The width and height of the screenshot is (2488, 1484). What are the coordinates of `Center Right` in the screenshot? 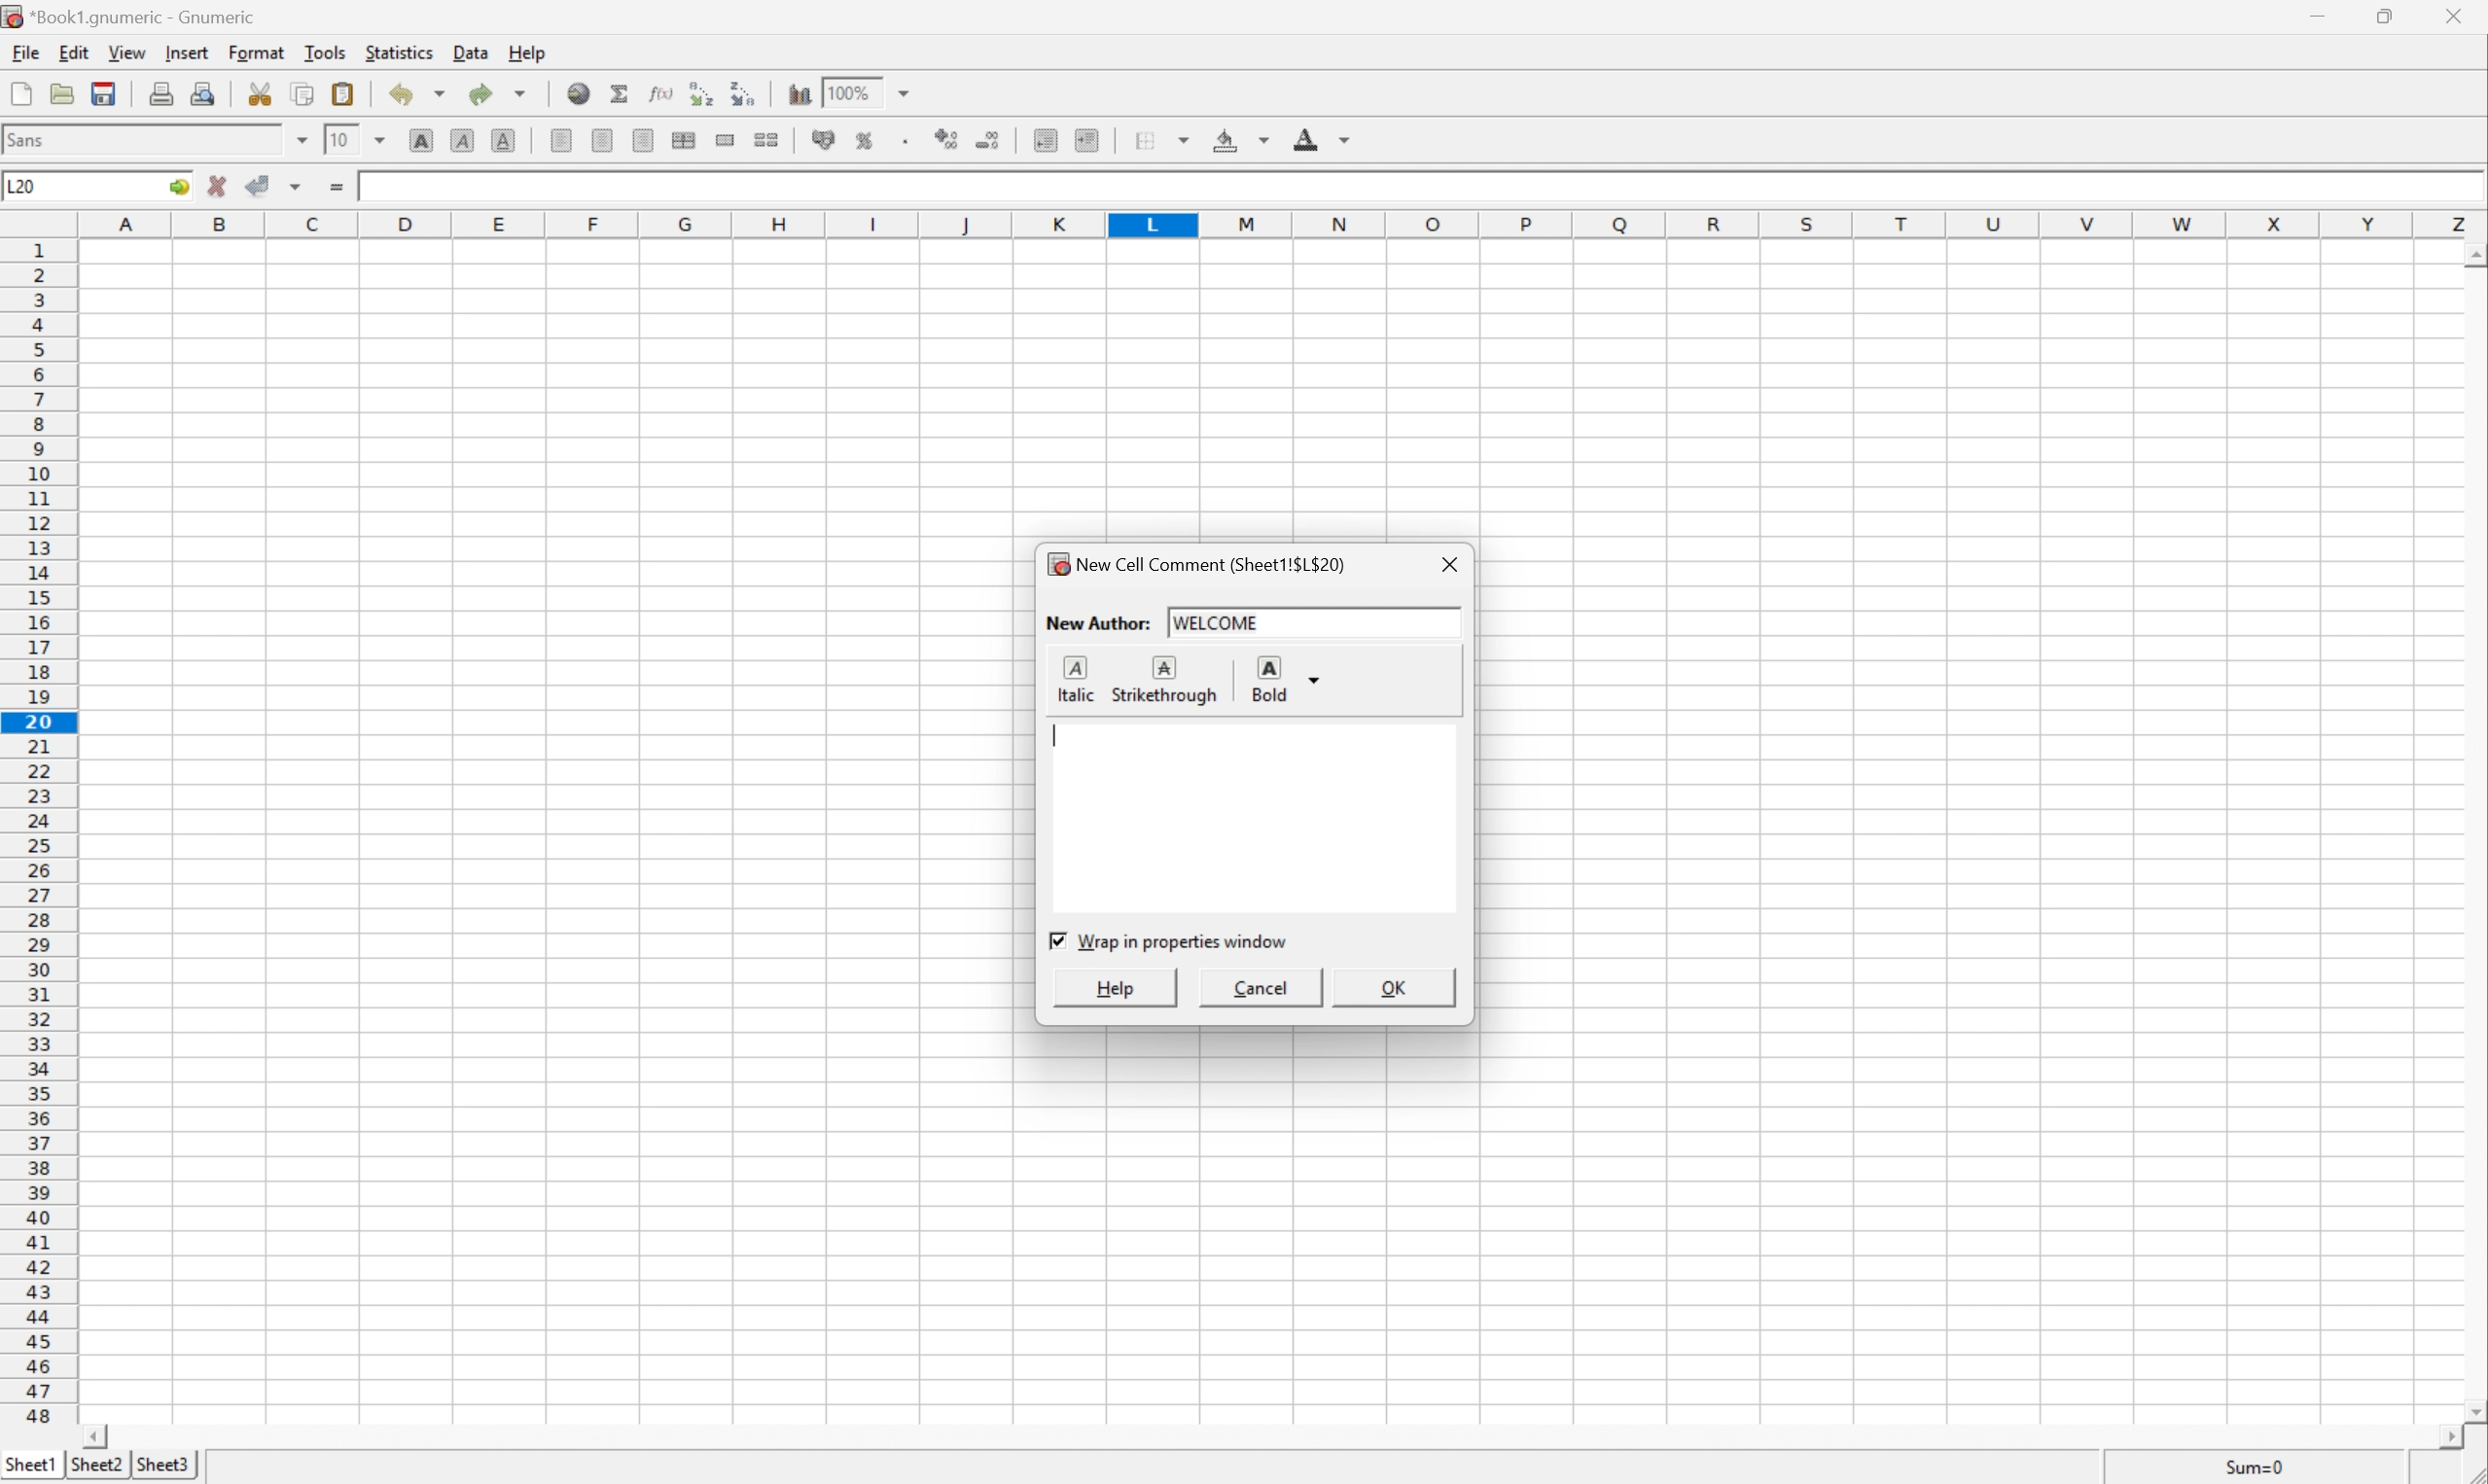 It's located at (642, 142).